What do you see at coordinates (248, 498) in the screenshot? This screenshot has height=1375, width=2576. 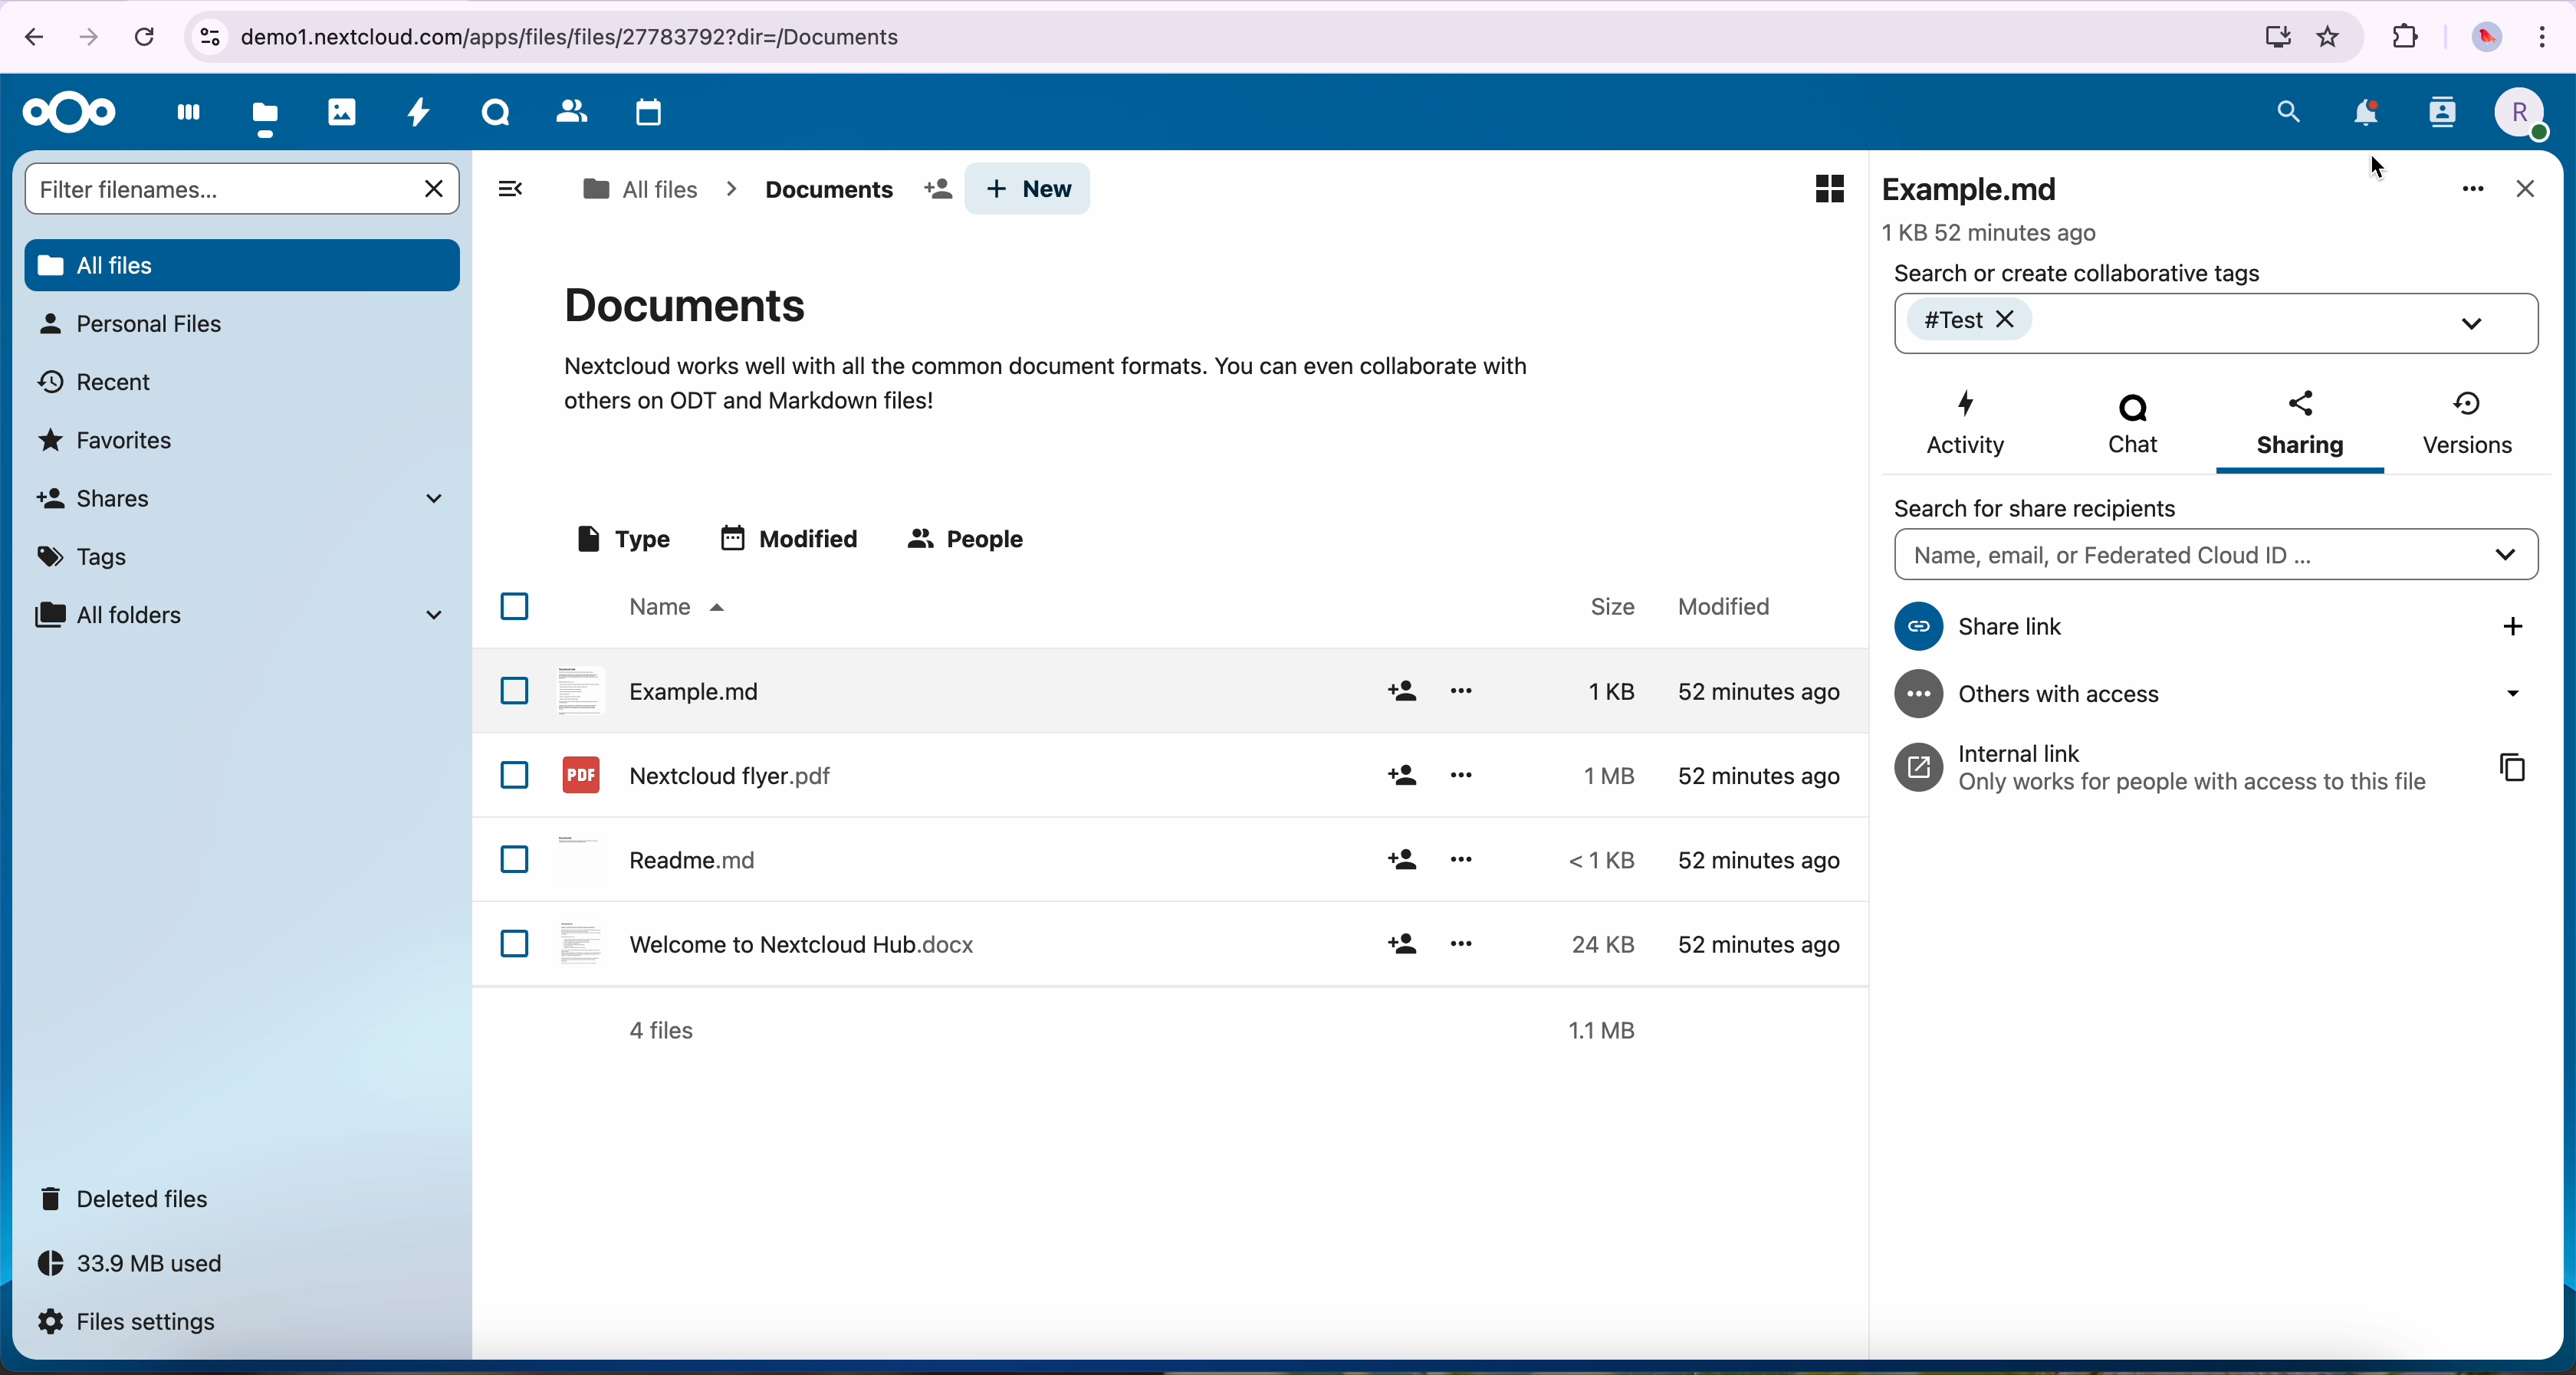 I see `shares tab` at bounding box center [248, 498].